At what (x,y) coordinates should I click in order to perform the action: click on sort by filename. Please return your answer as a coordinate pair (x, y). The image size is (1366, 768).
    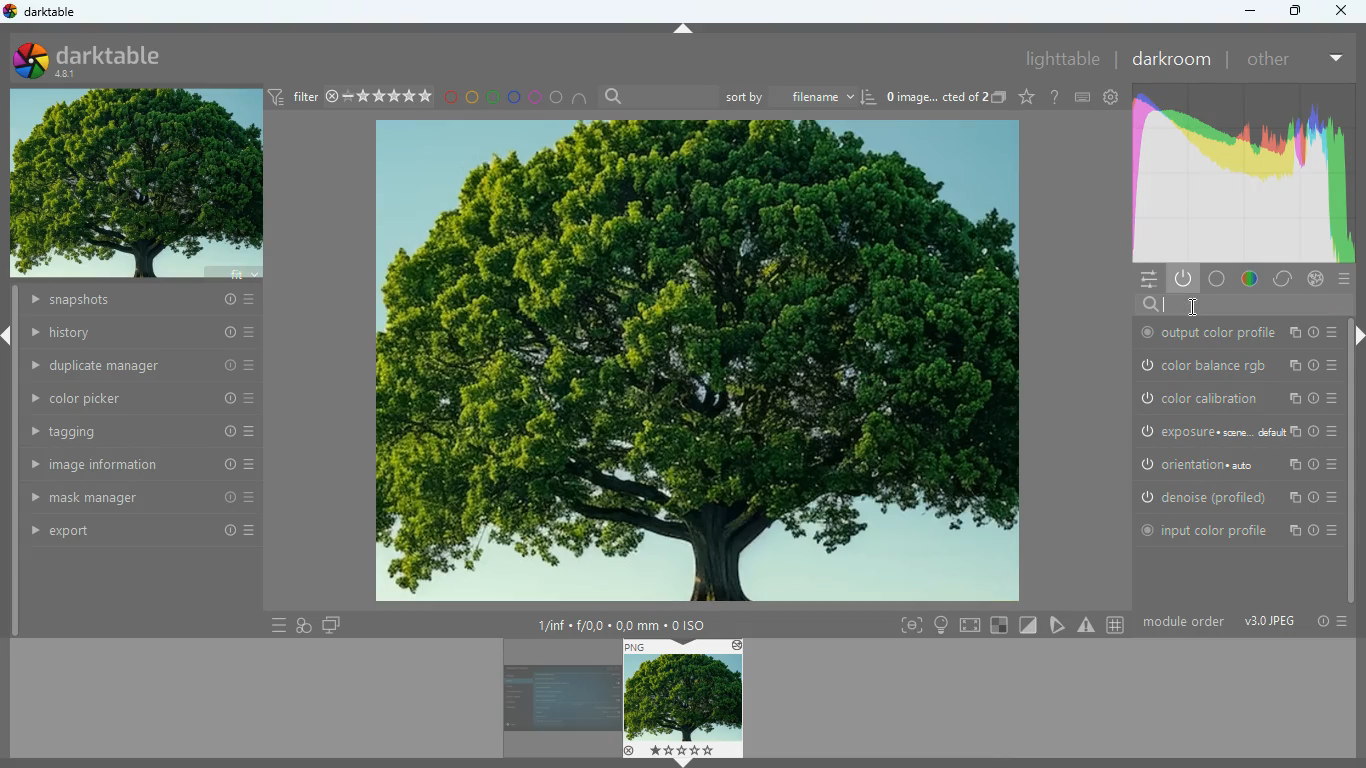
    Looking at the image, I should click on (801, 98).